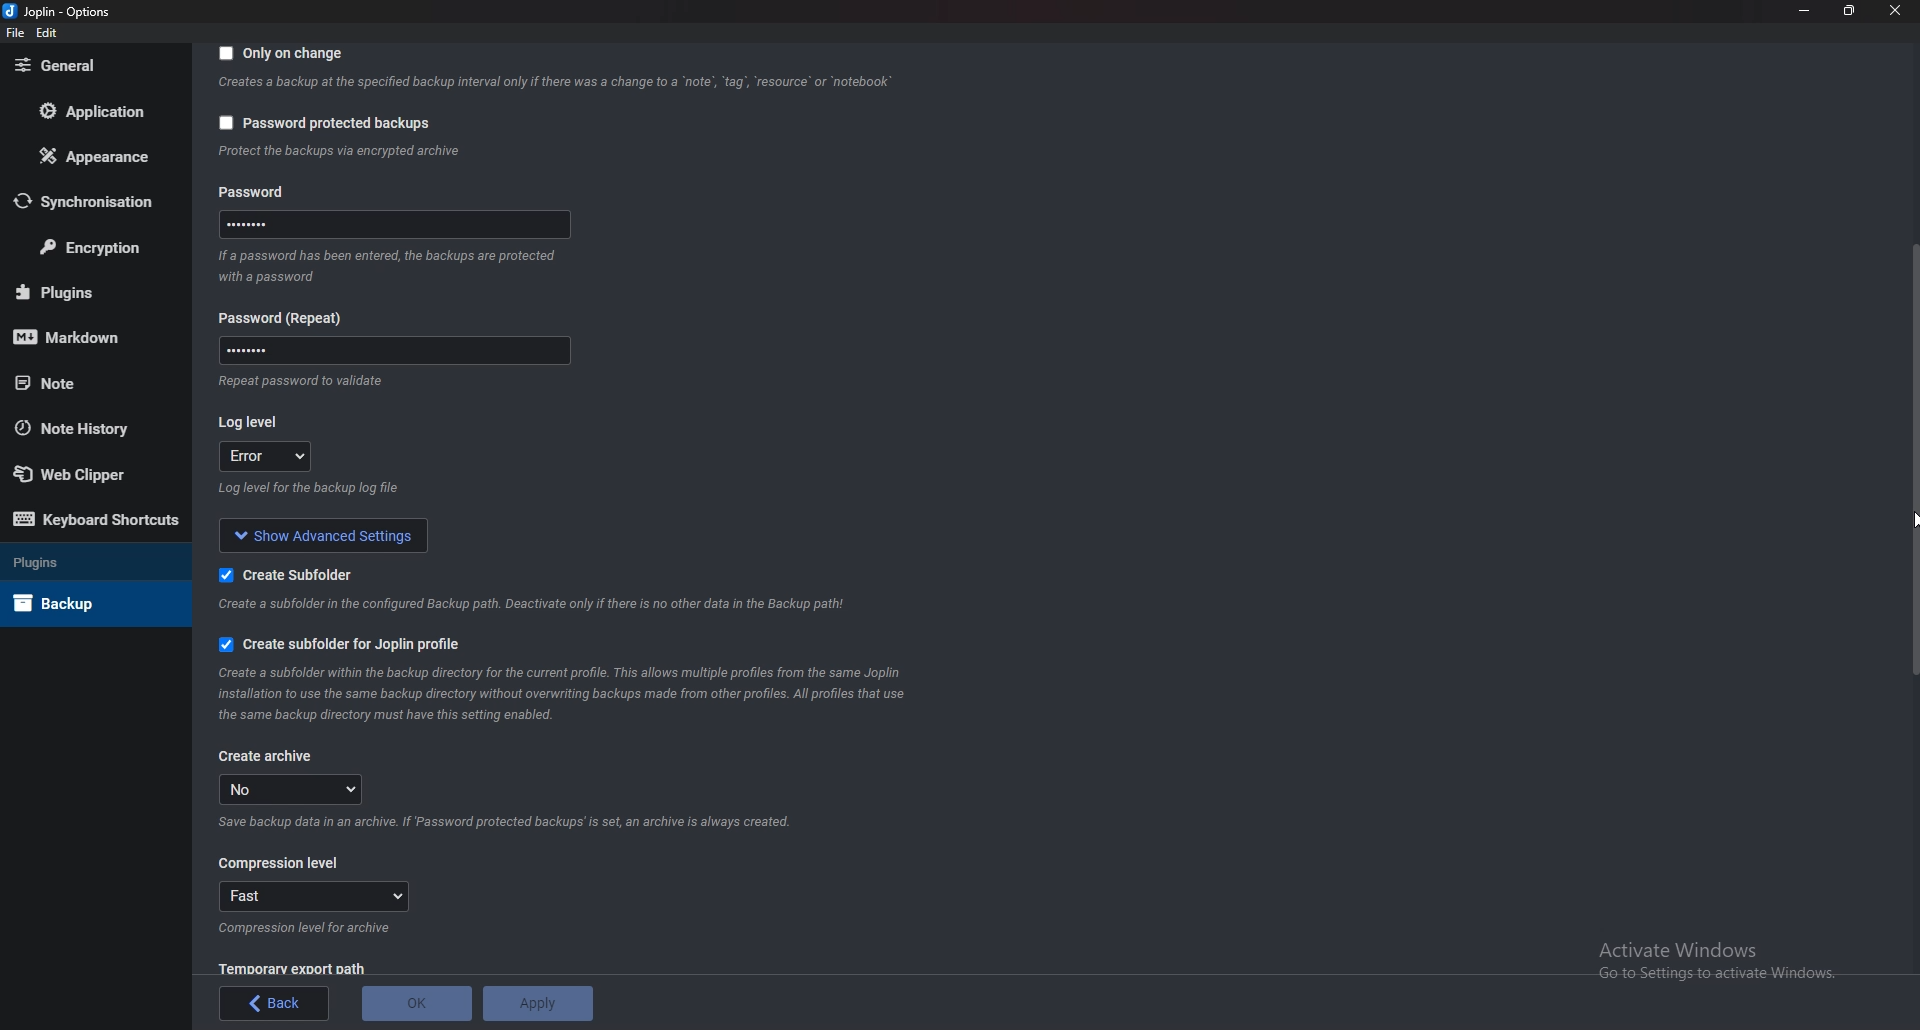  Describe the element at coordinates (48, 33) in the screenshot. I see `Edit` at that location.